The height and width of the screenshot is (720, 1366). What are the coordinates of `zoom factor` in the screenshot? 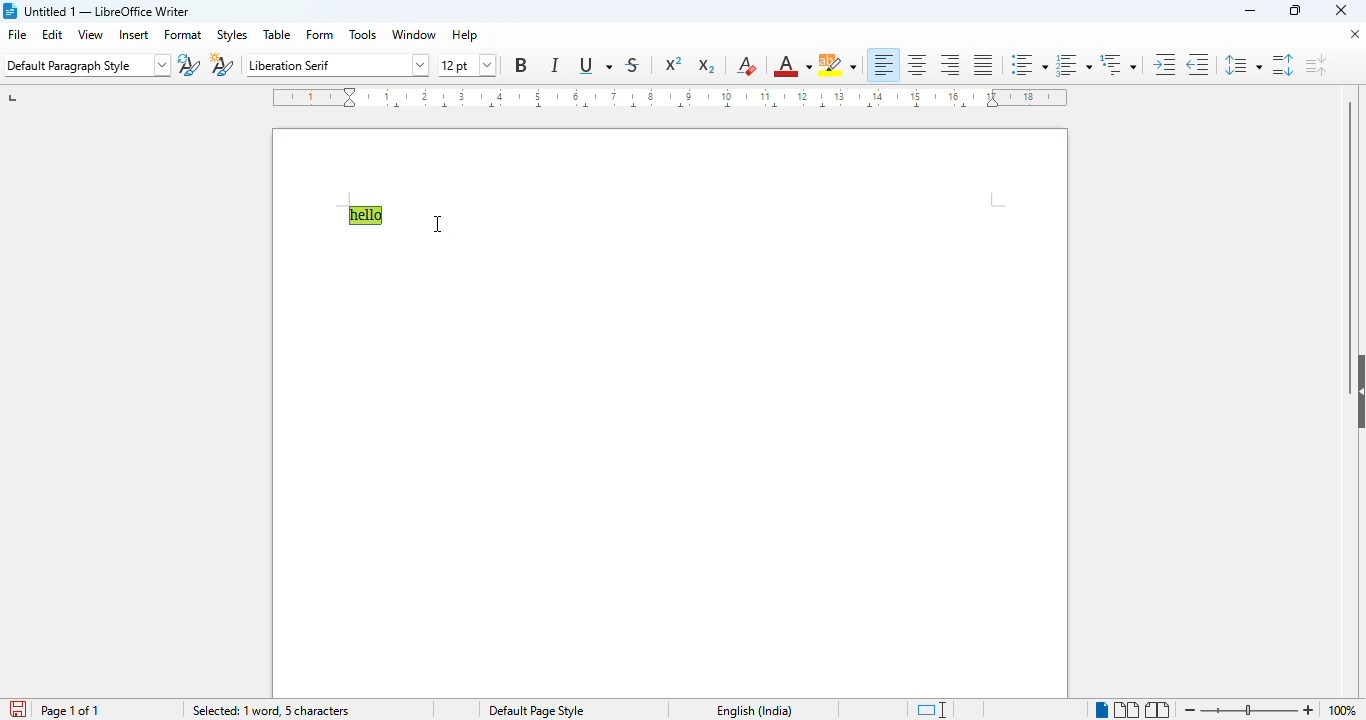 It's located at (1343, 710).